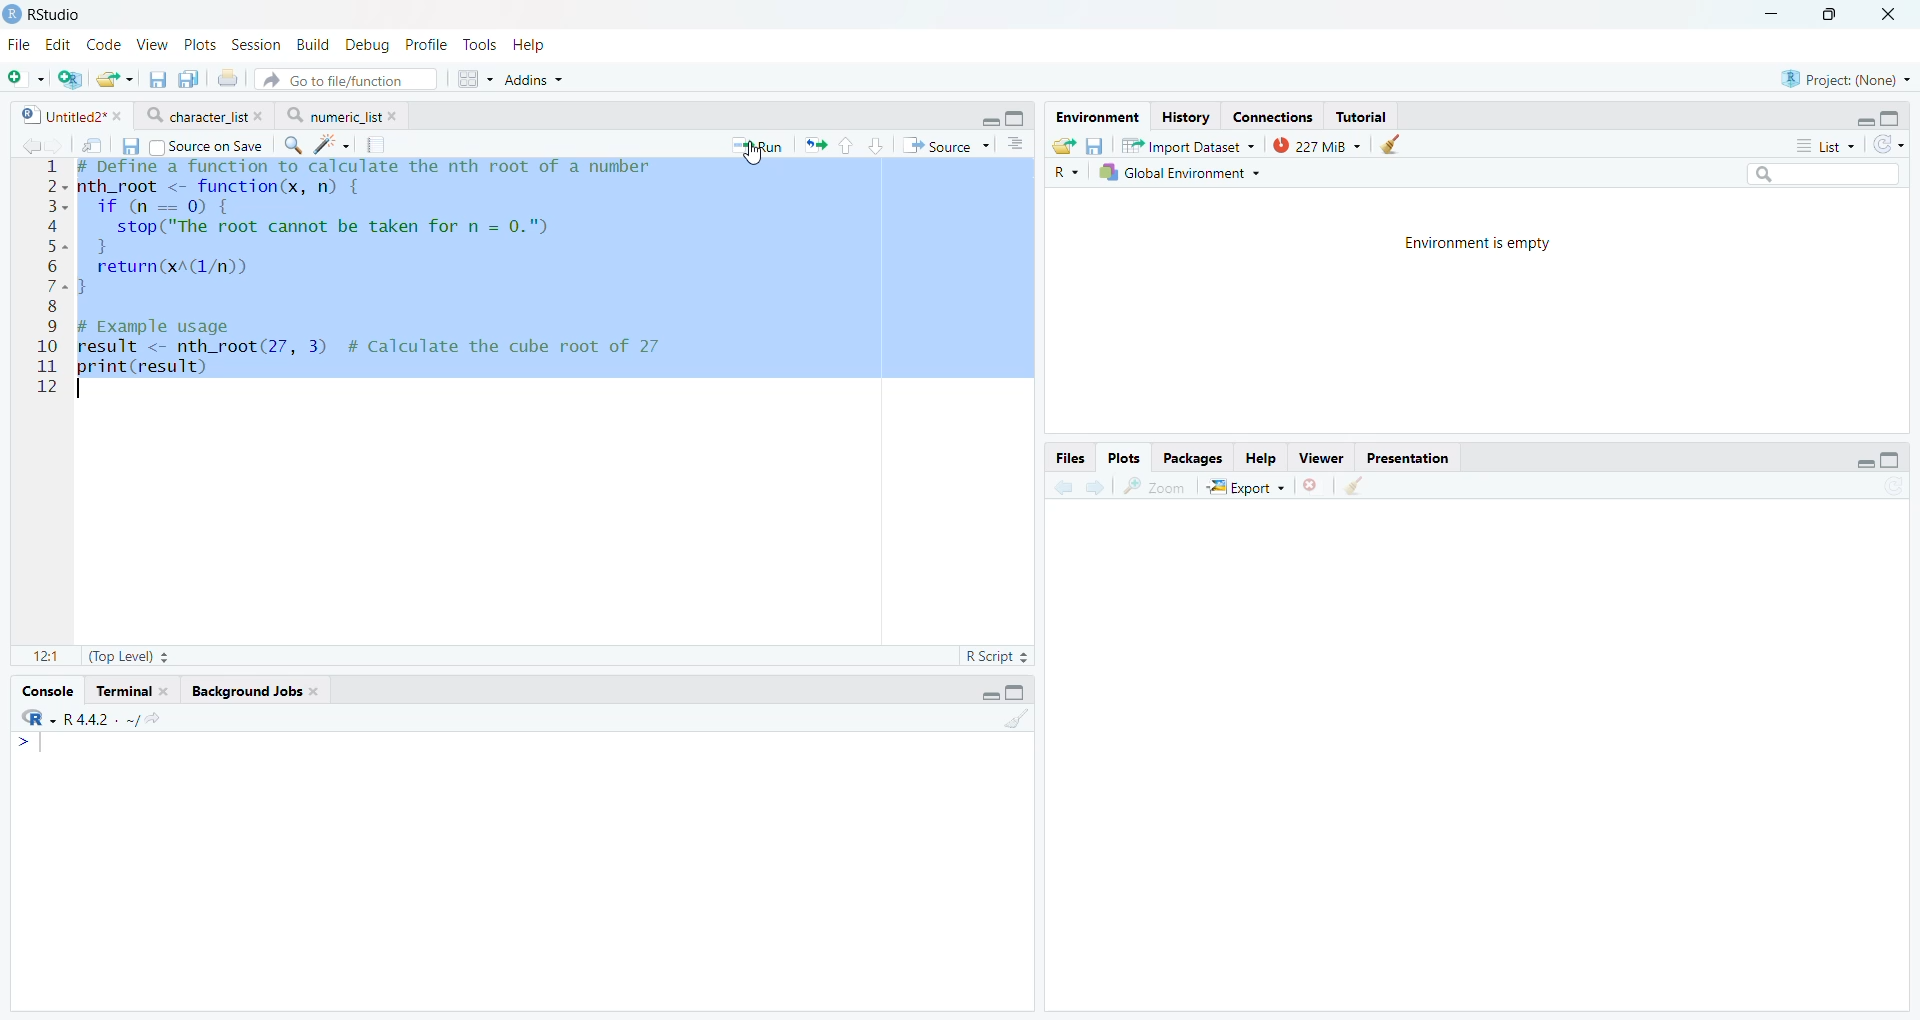 The image size is (1920, 1020). I want to click on Packages, so click(1195, 458).